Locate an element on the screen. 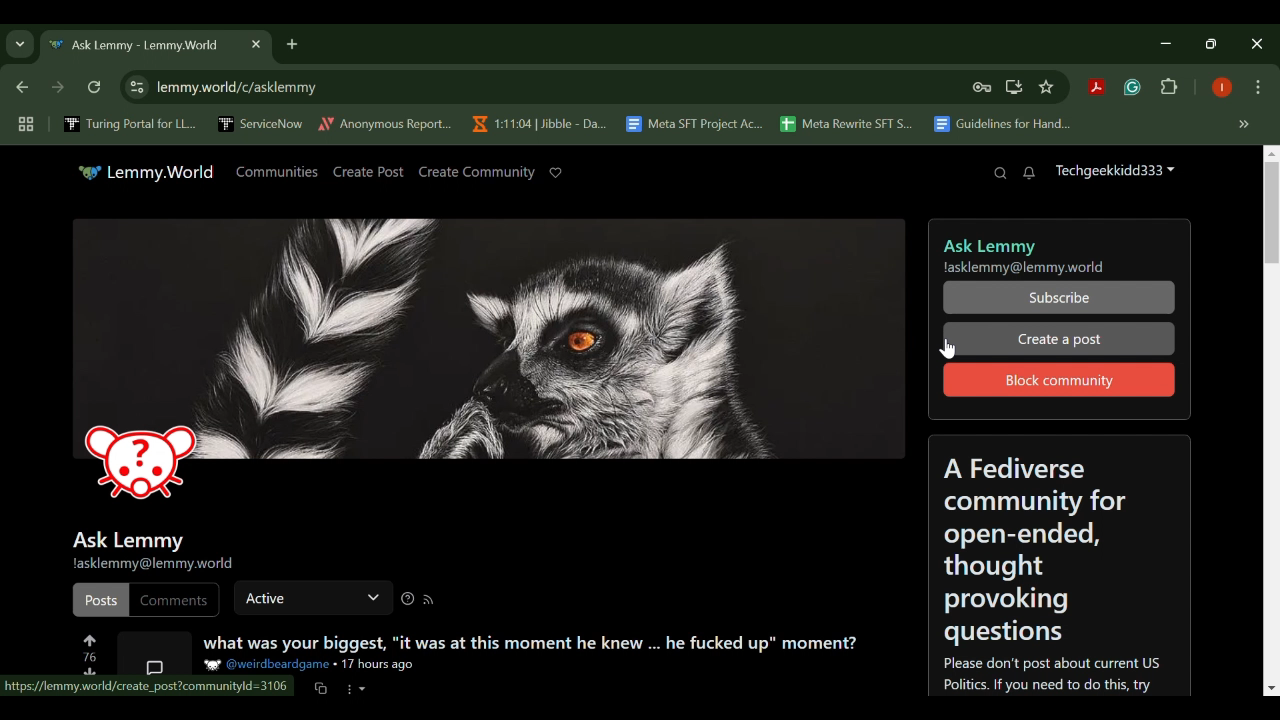  Previous Page Dropdown Menu is located at coordinates (20, 45).